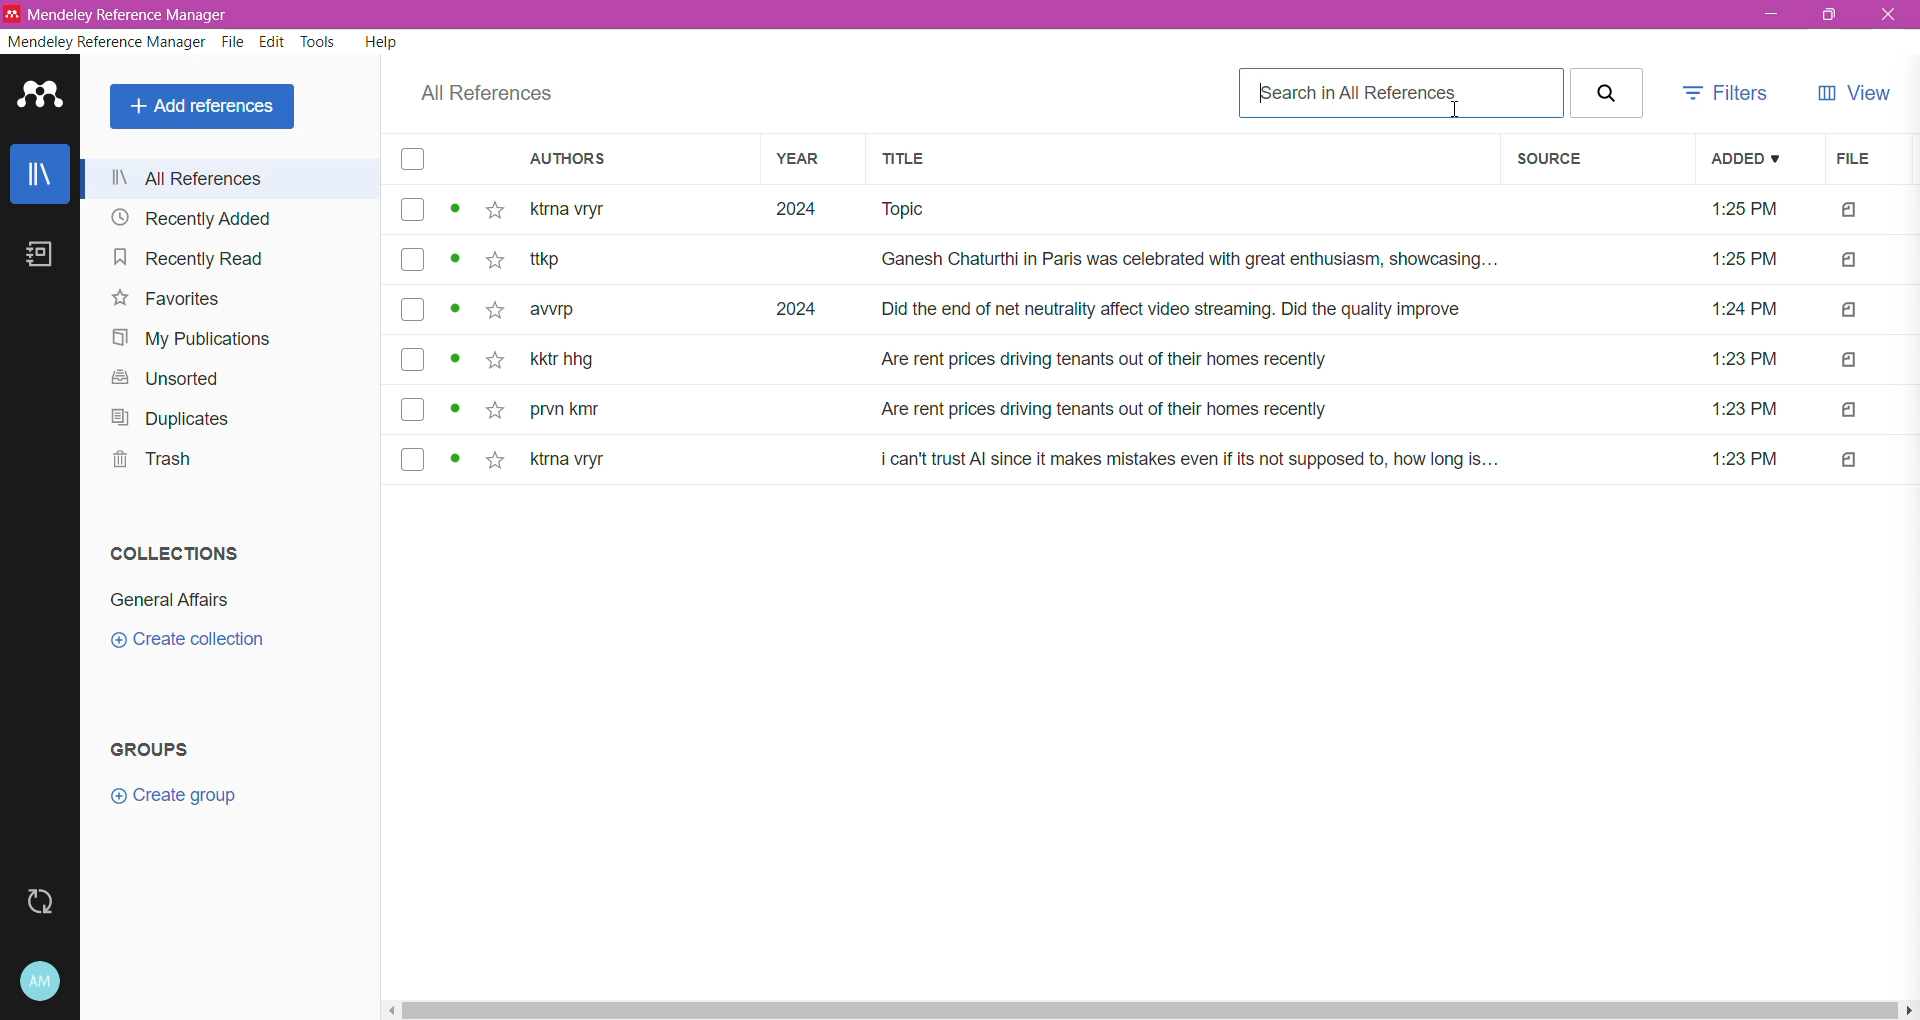 The width and height of the screenshot is (1920, 1020). I want to click on Authors, so click(624, 161).